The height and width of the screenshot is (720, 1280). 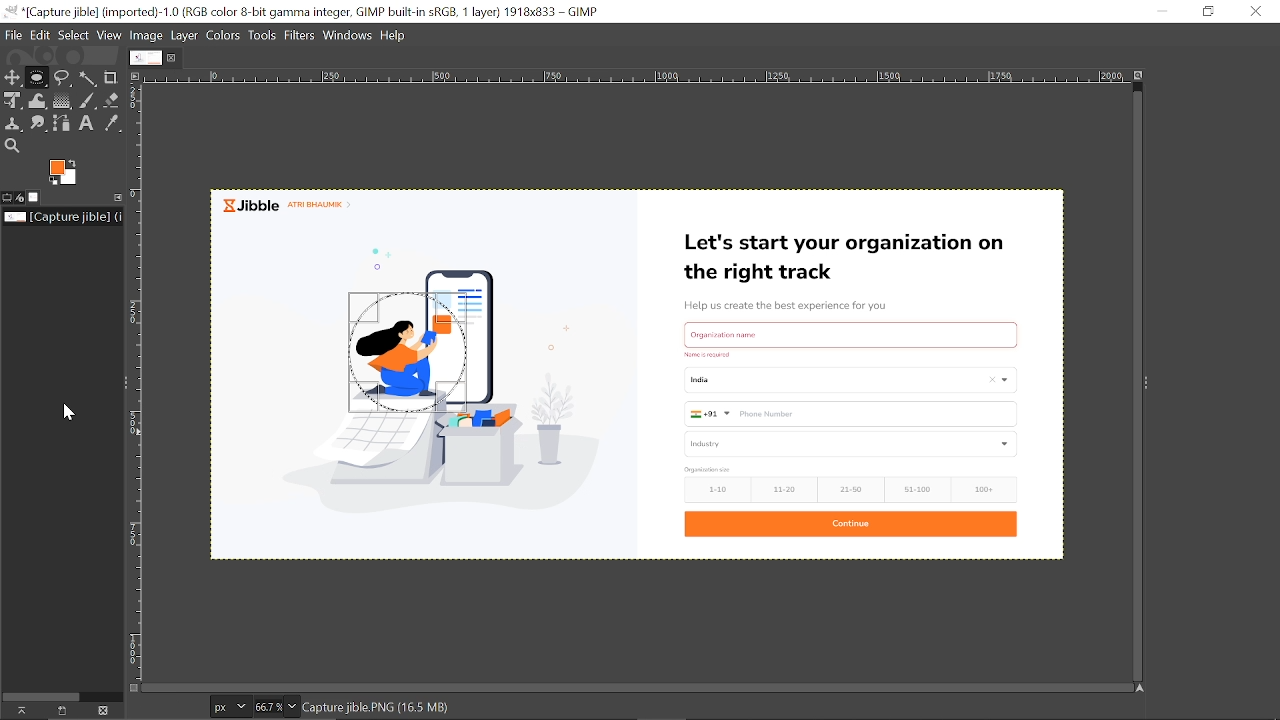 I want to click on vertical ruler, so click(x=142, y=383).